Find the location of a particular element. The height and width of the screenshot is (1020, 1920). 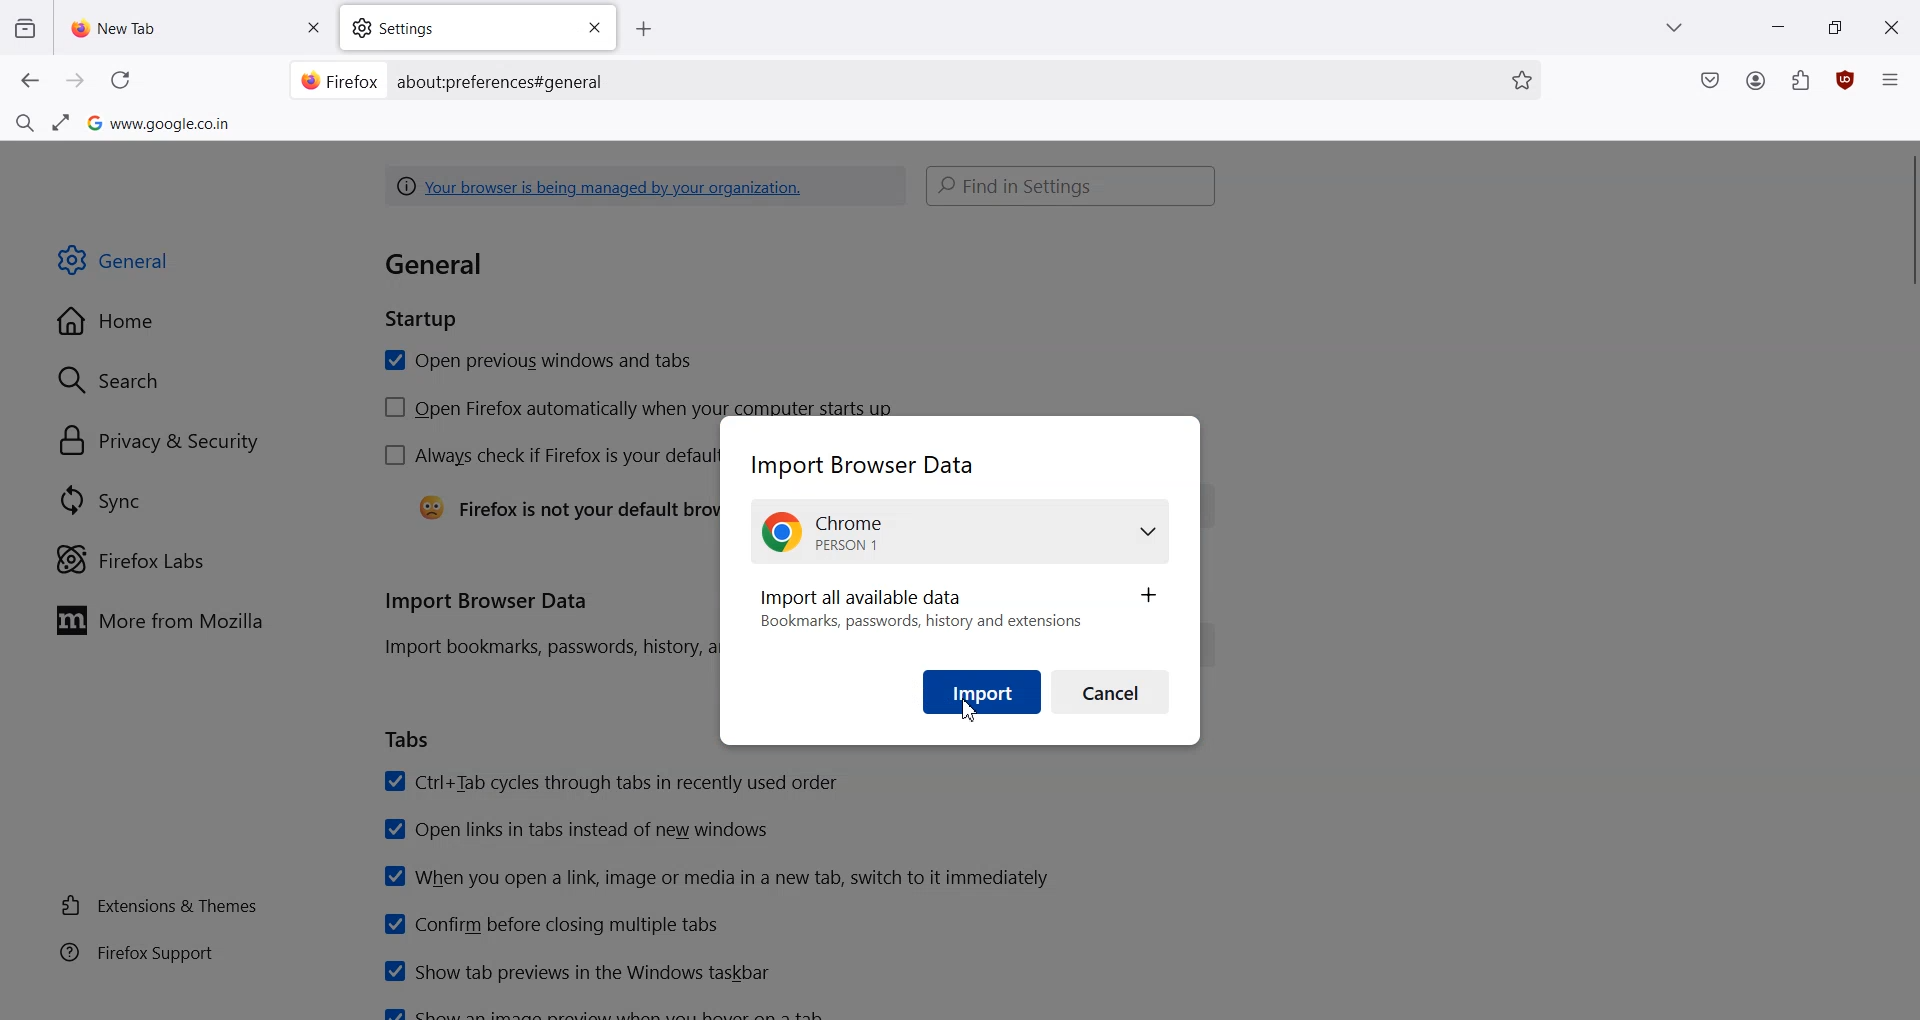

Search is located at coordinates (110, 378).